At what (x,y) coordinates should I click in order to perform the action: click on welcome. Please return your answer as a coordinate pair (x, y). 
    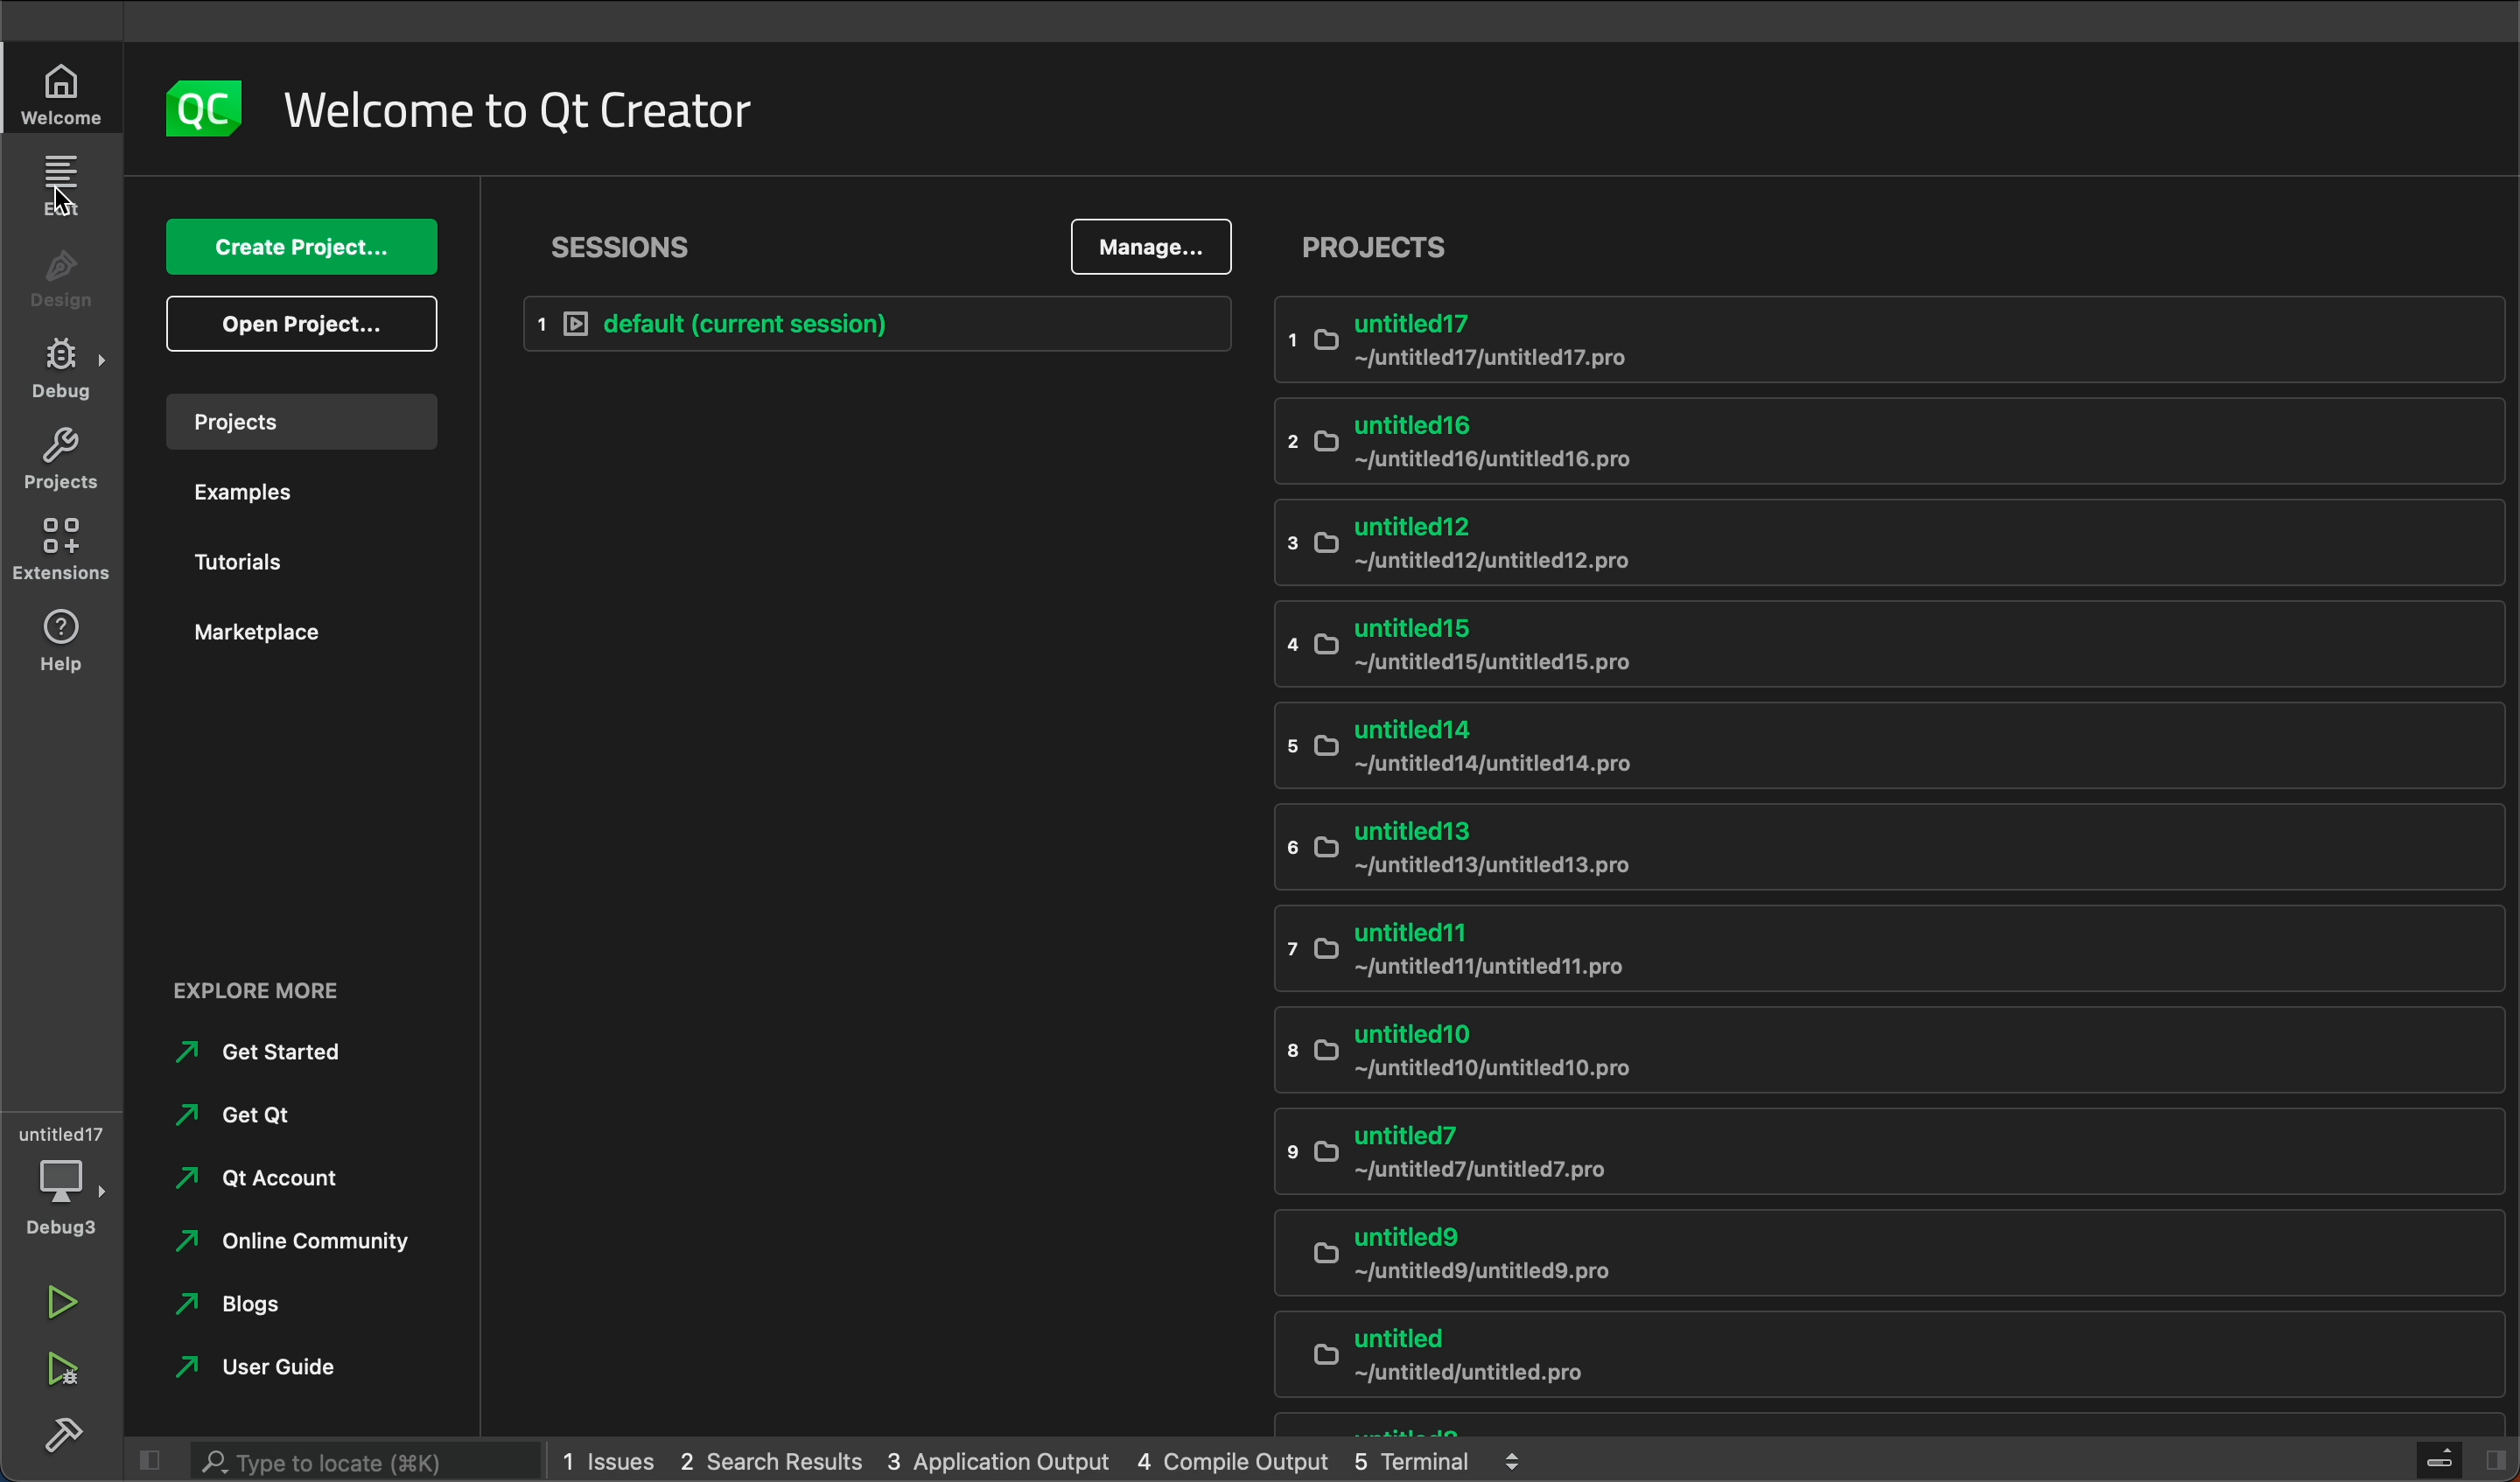
    Looking at the image, I should click on (73, 91).